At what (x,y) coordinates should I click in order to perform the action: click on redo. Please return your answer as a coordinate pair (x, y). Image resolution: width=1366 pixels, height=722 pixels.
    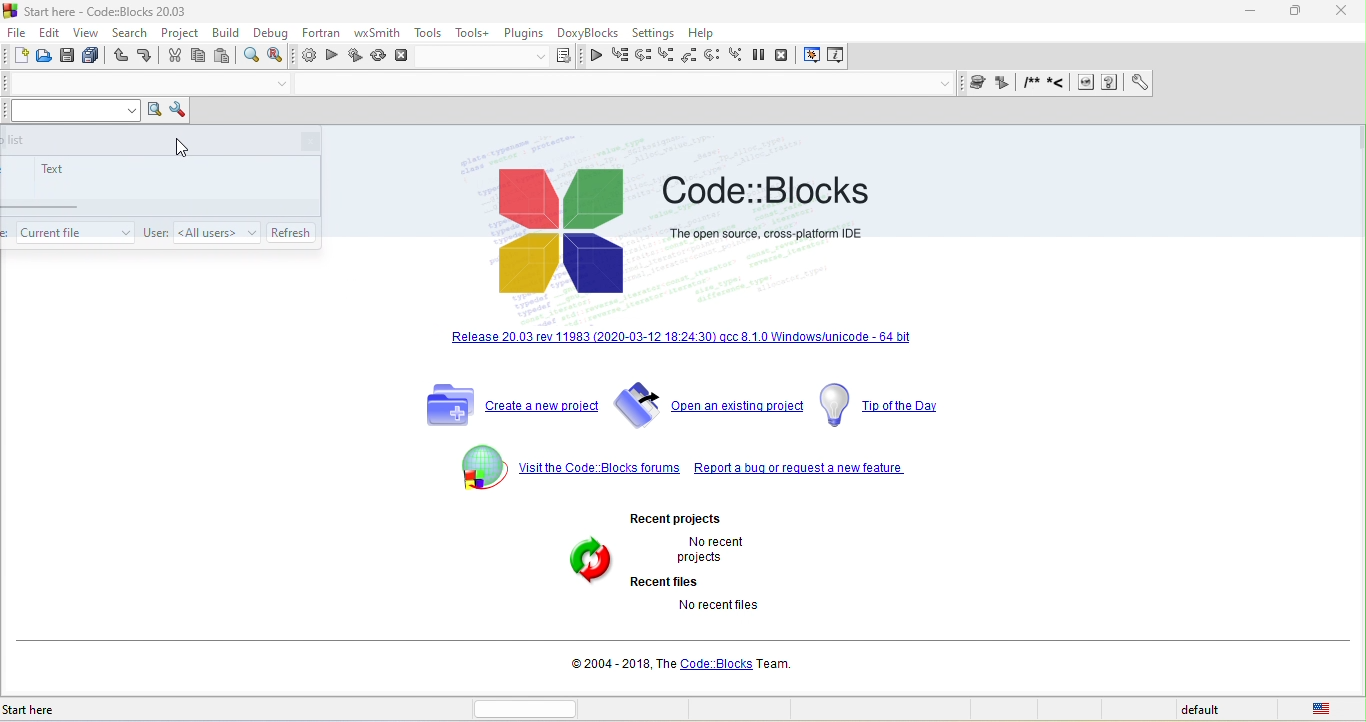
    Looking at the image, I should click on (145, 58).